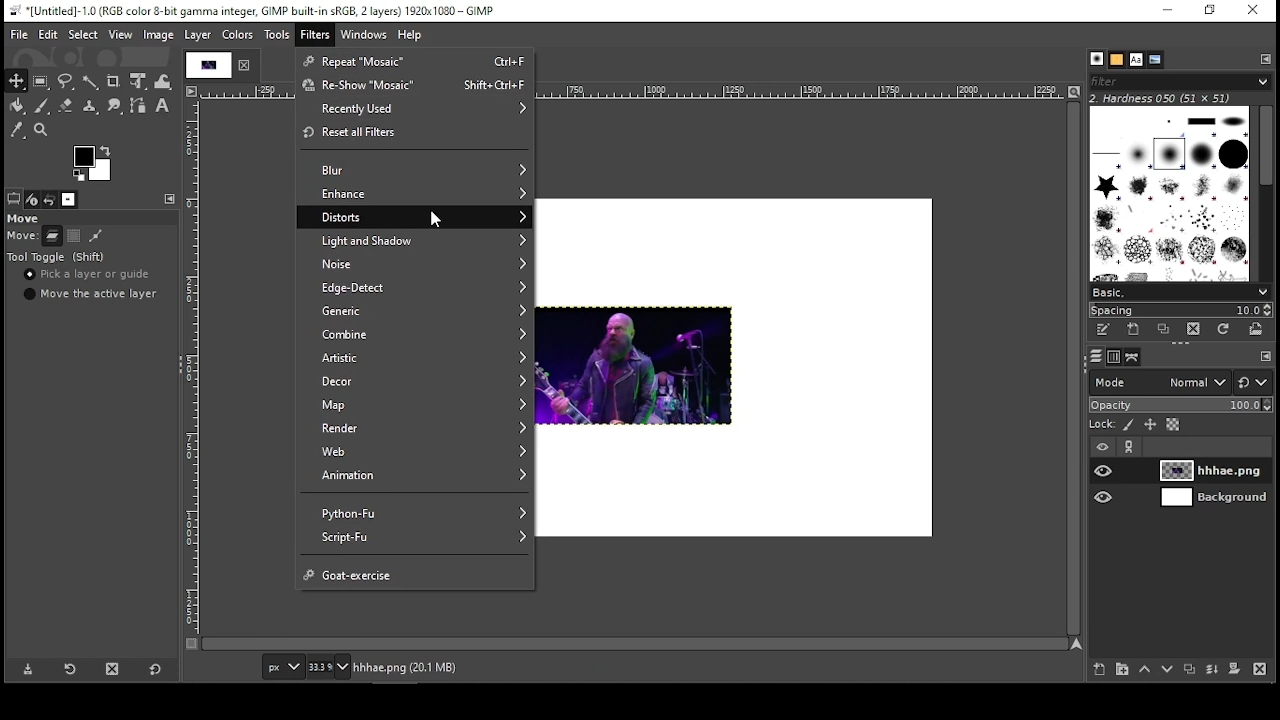 This screenshot has height=720, width=1280. Describe the element at coordinates (1124, 669) in the screenshot. I see `new layer group` at that location.